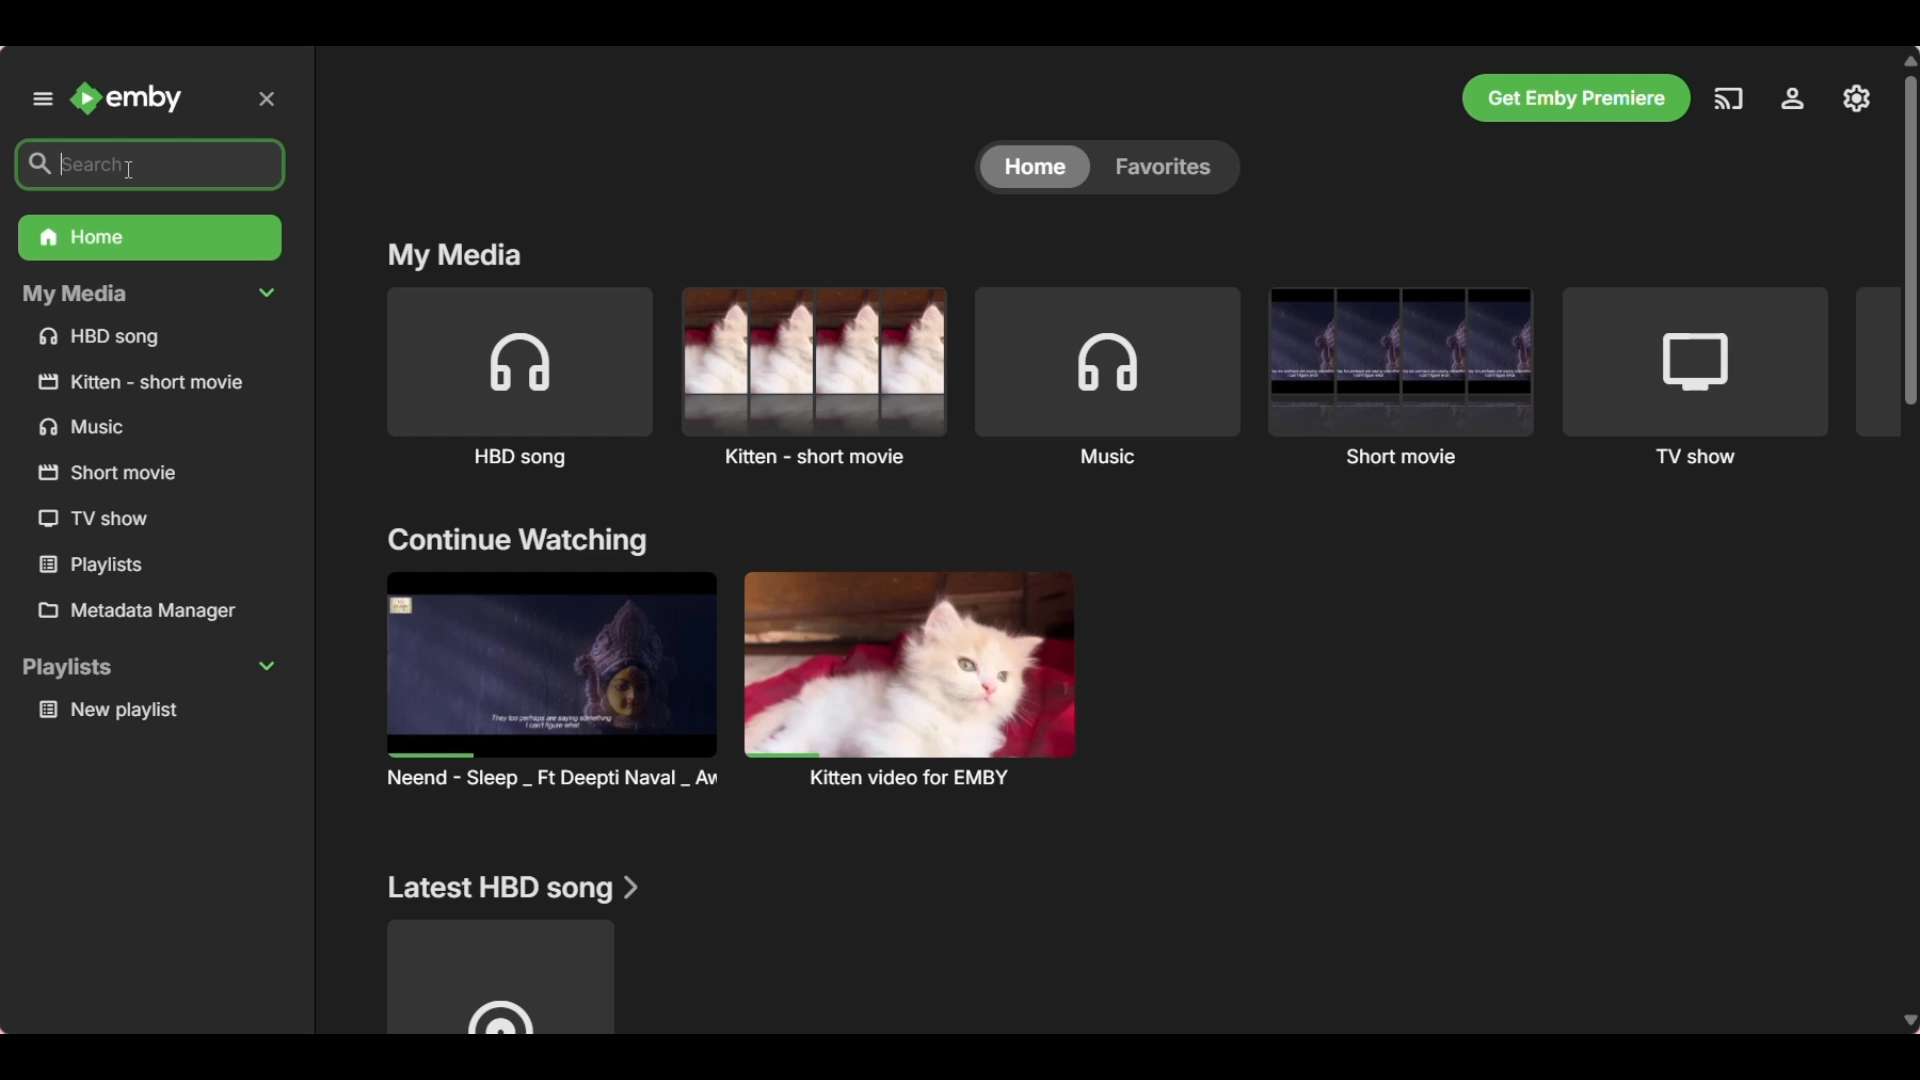  I want to click on Go to home, so click(127, 98).